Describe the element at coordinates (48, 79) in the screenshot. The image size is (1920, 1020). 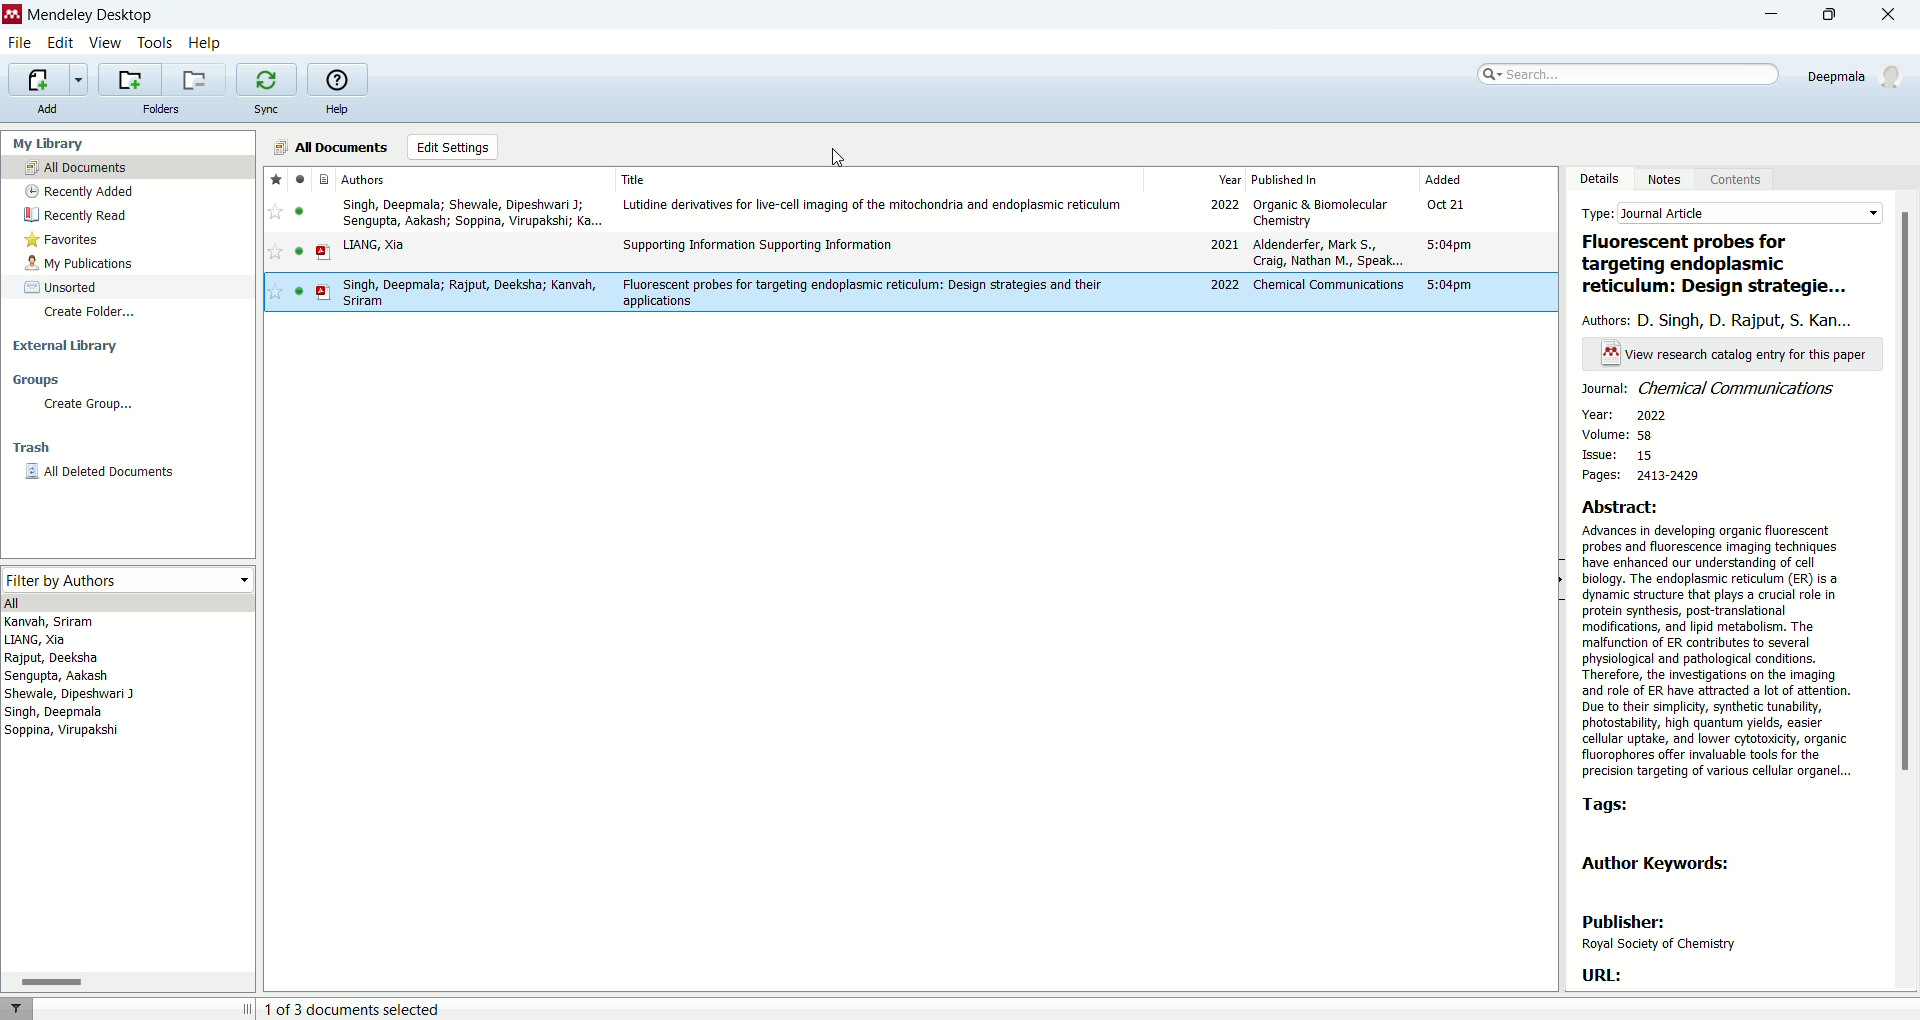
I see `import` at that location.